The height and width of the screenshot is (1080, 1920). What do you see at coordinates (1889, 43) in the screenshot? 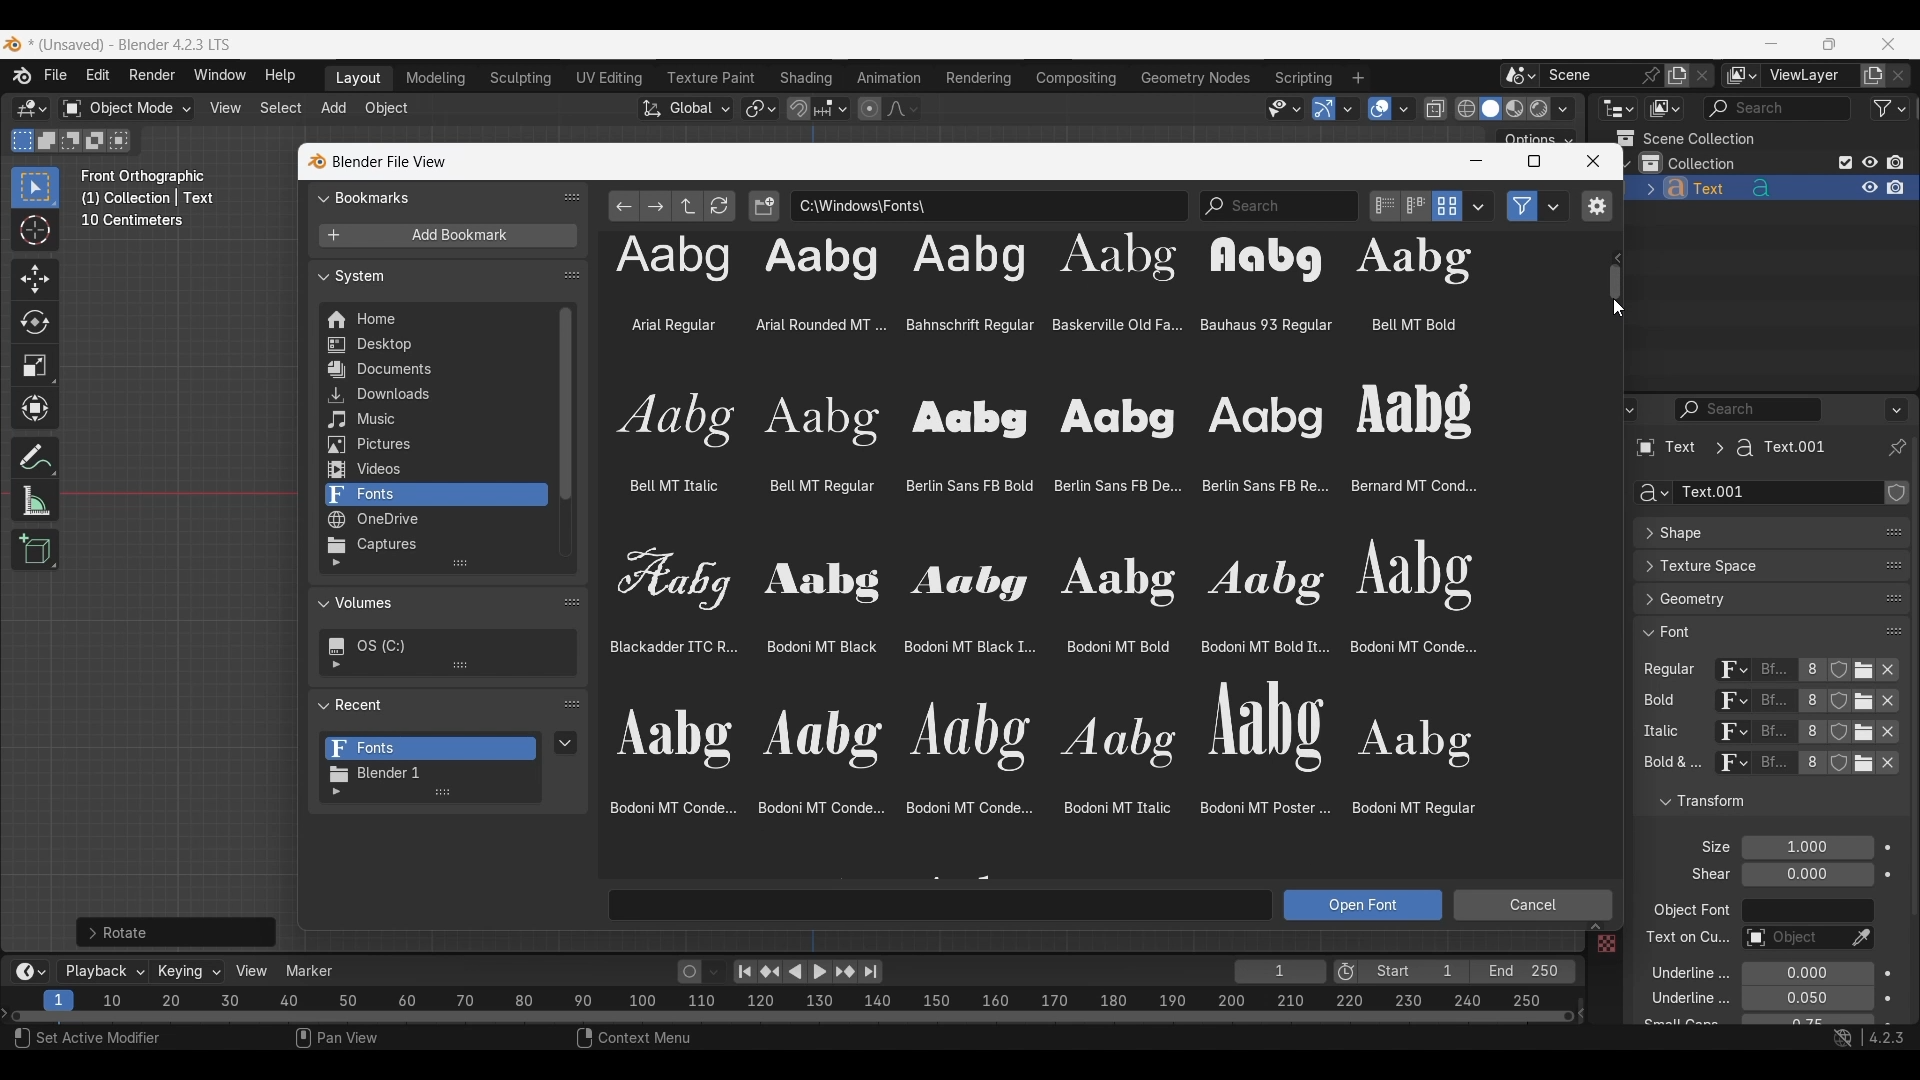
I see `Close interface` at bounding box center [1889, 43].